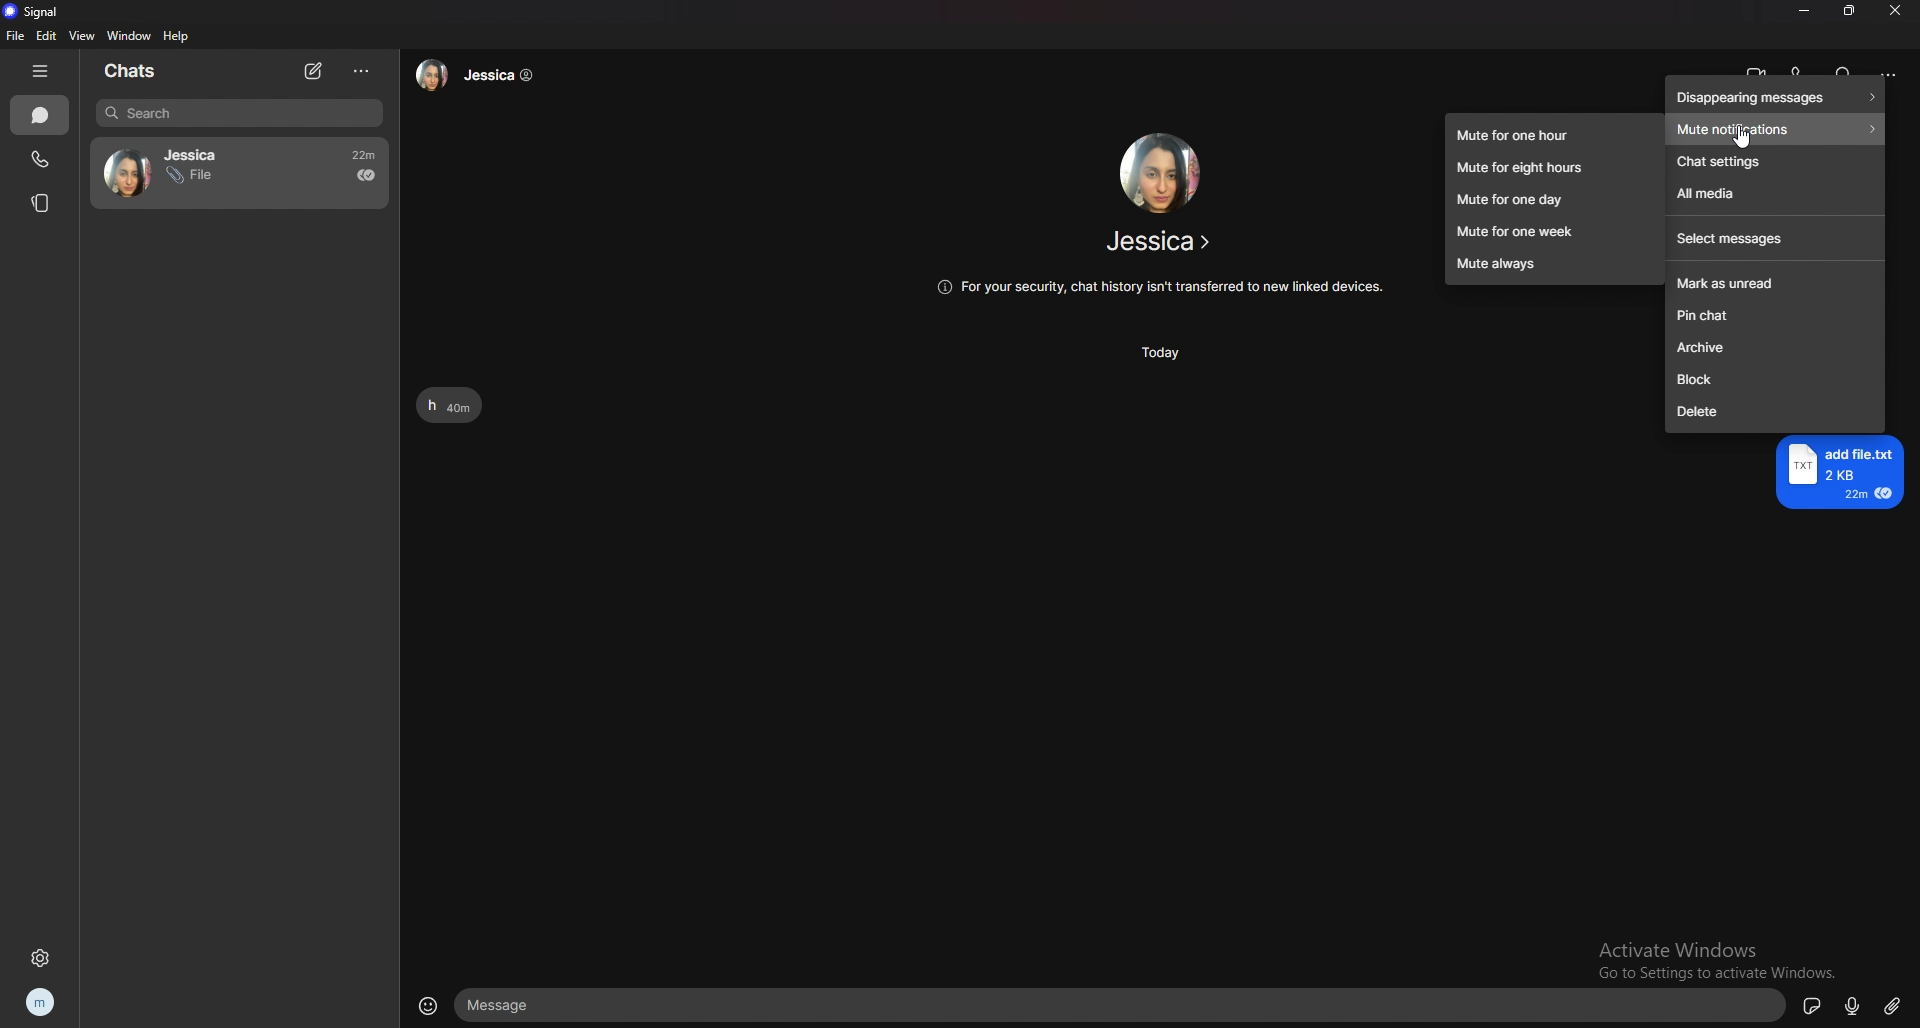 The width and height of the screenshot is (1920, 1028). I want to click on block, so click(1775, 380).